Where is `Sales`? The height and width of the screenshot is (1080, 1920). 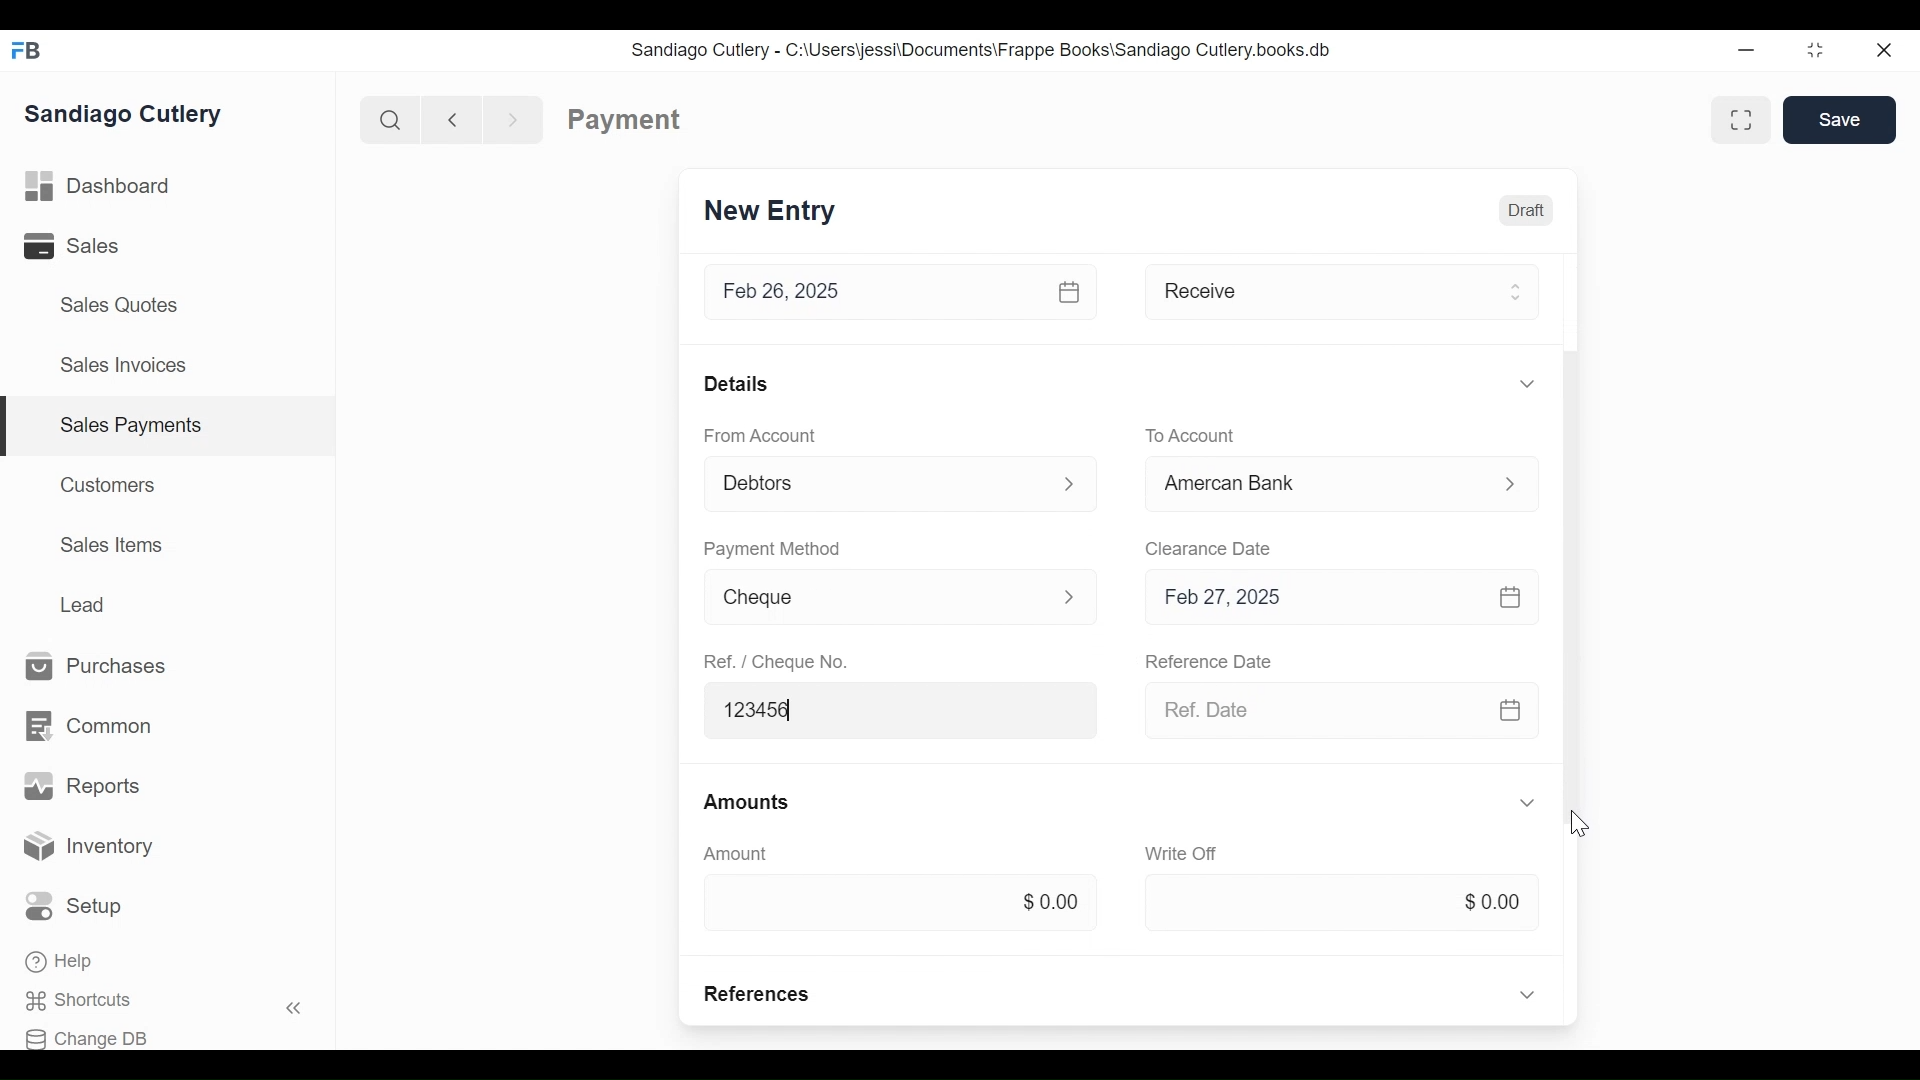 Sales is located at coordinates (86, 246).